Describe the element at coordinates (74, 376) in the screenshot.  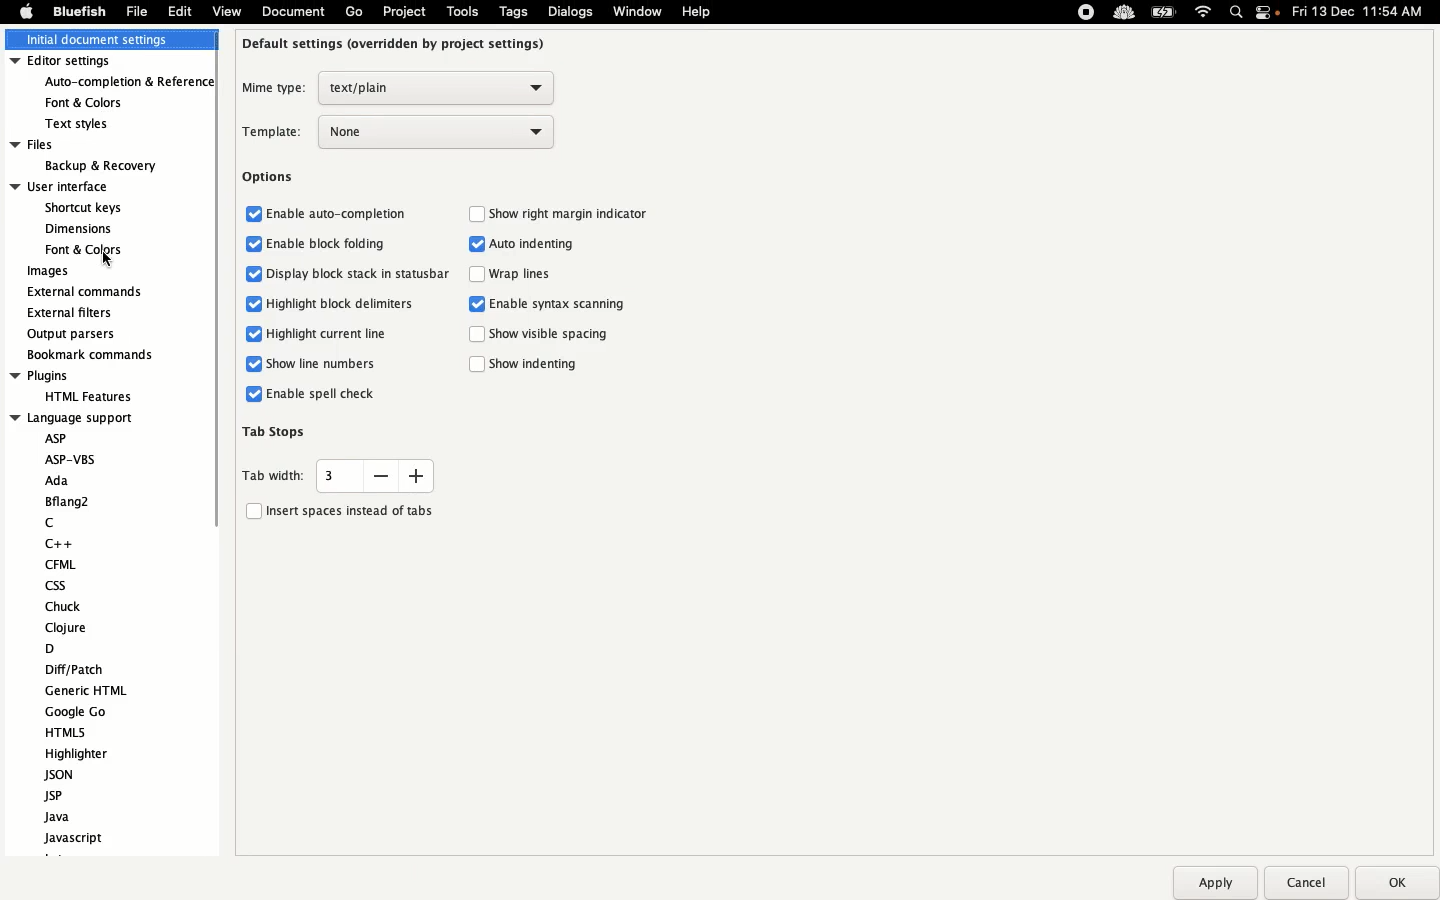
I see `Plugins` at that location.